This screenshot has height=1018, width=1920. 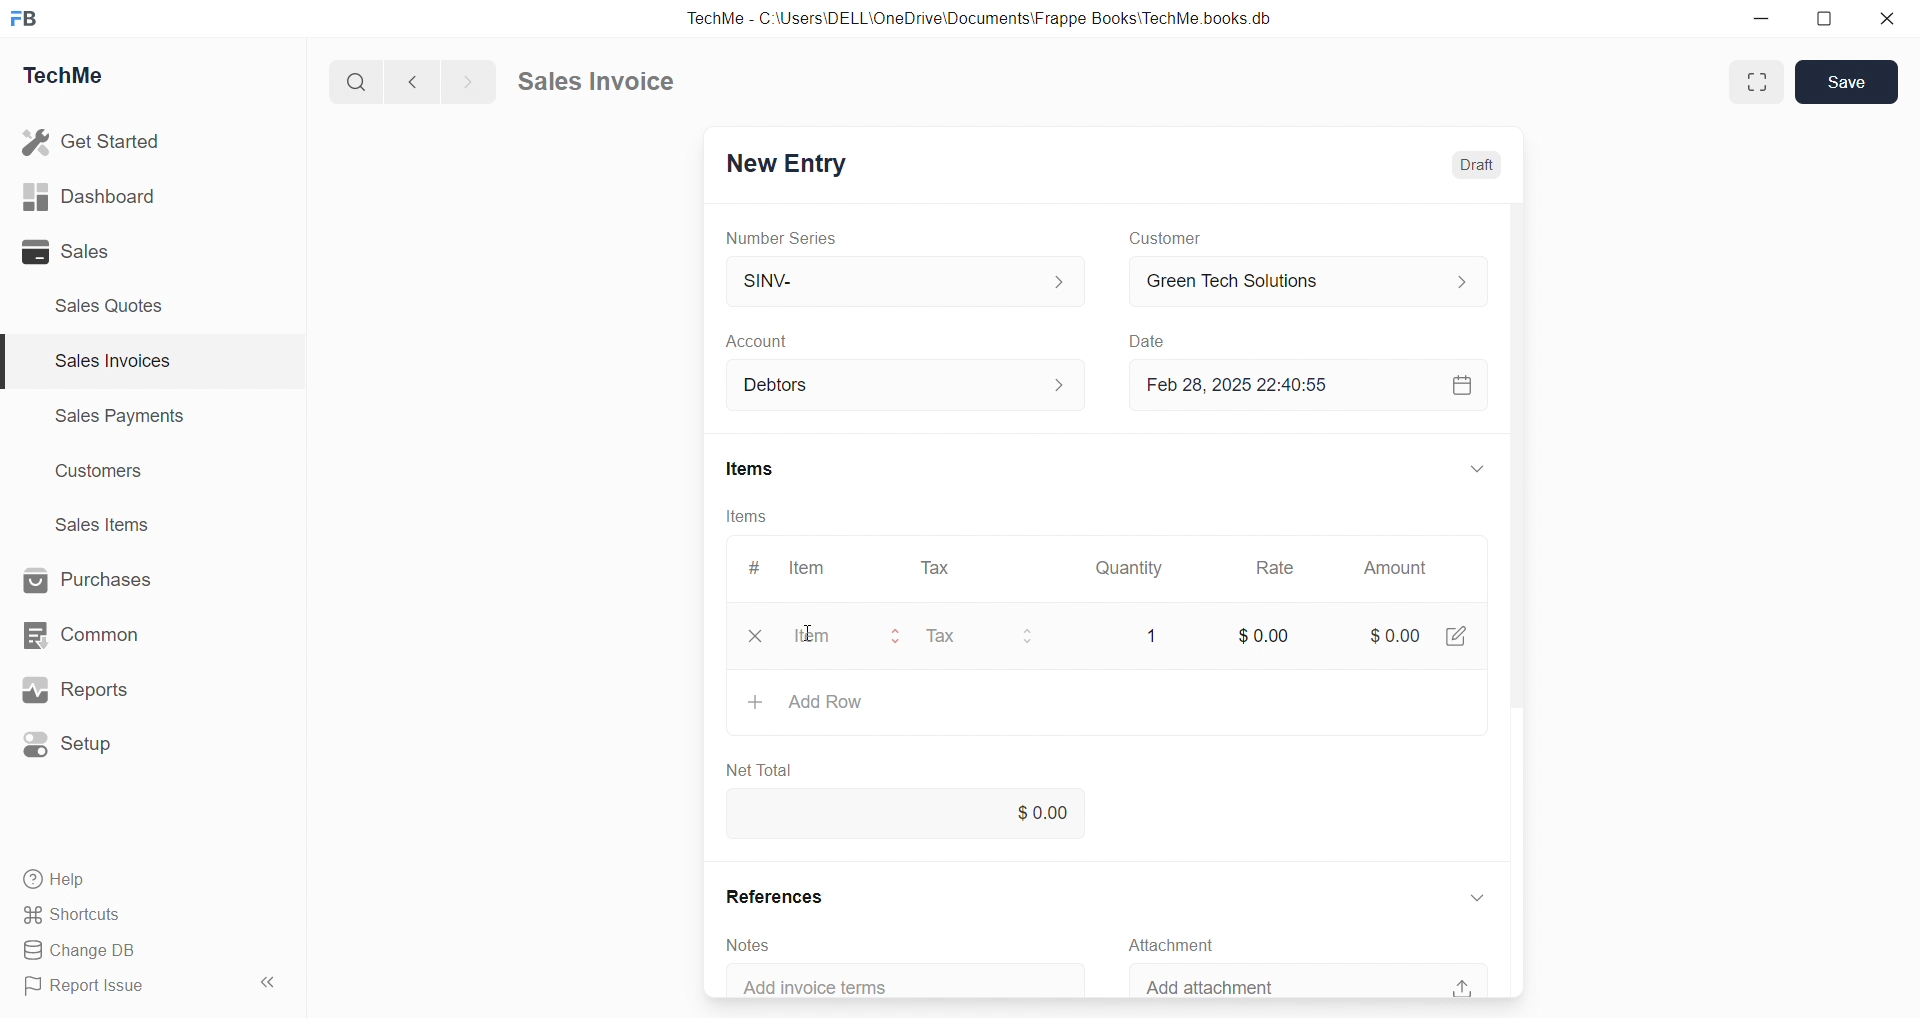 I want to click on Sales, so click(x=66, y=251).